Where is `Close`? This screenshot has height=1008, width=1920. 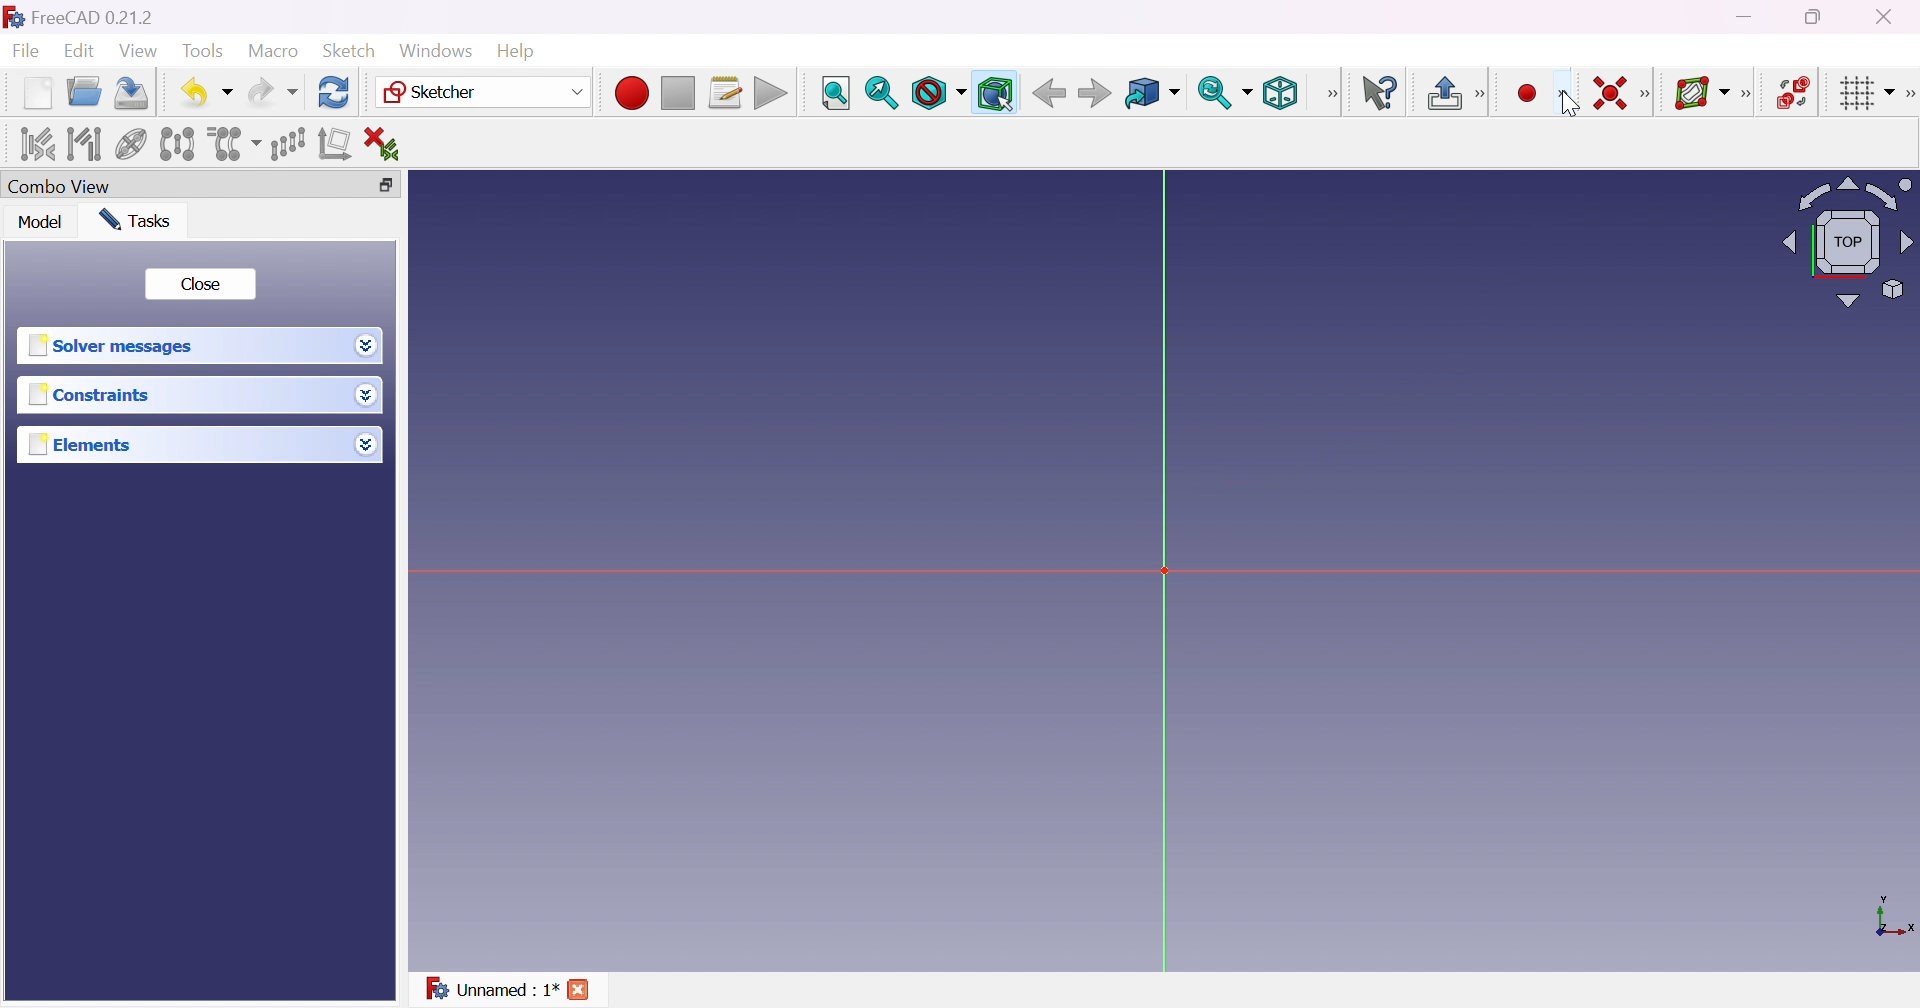
Close is located at coordinates (202, 282).